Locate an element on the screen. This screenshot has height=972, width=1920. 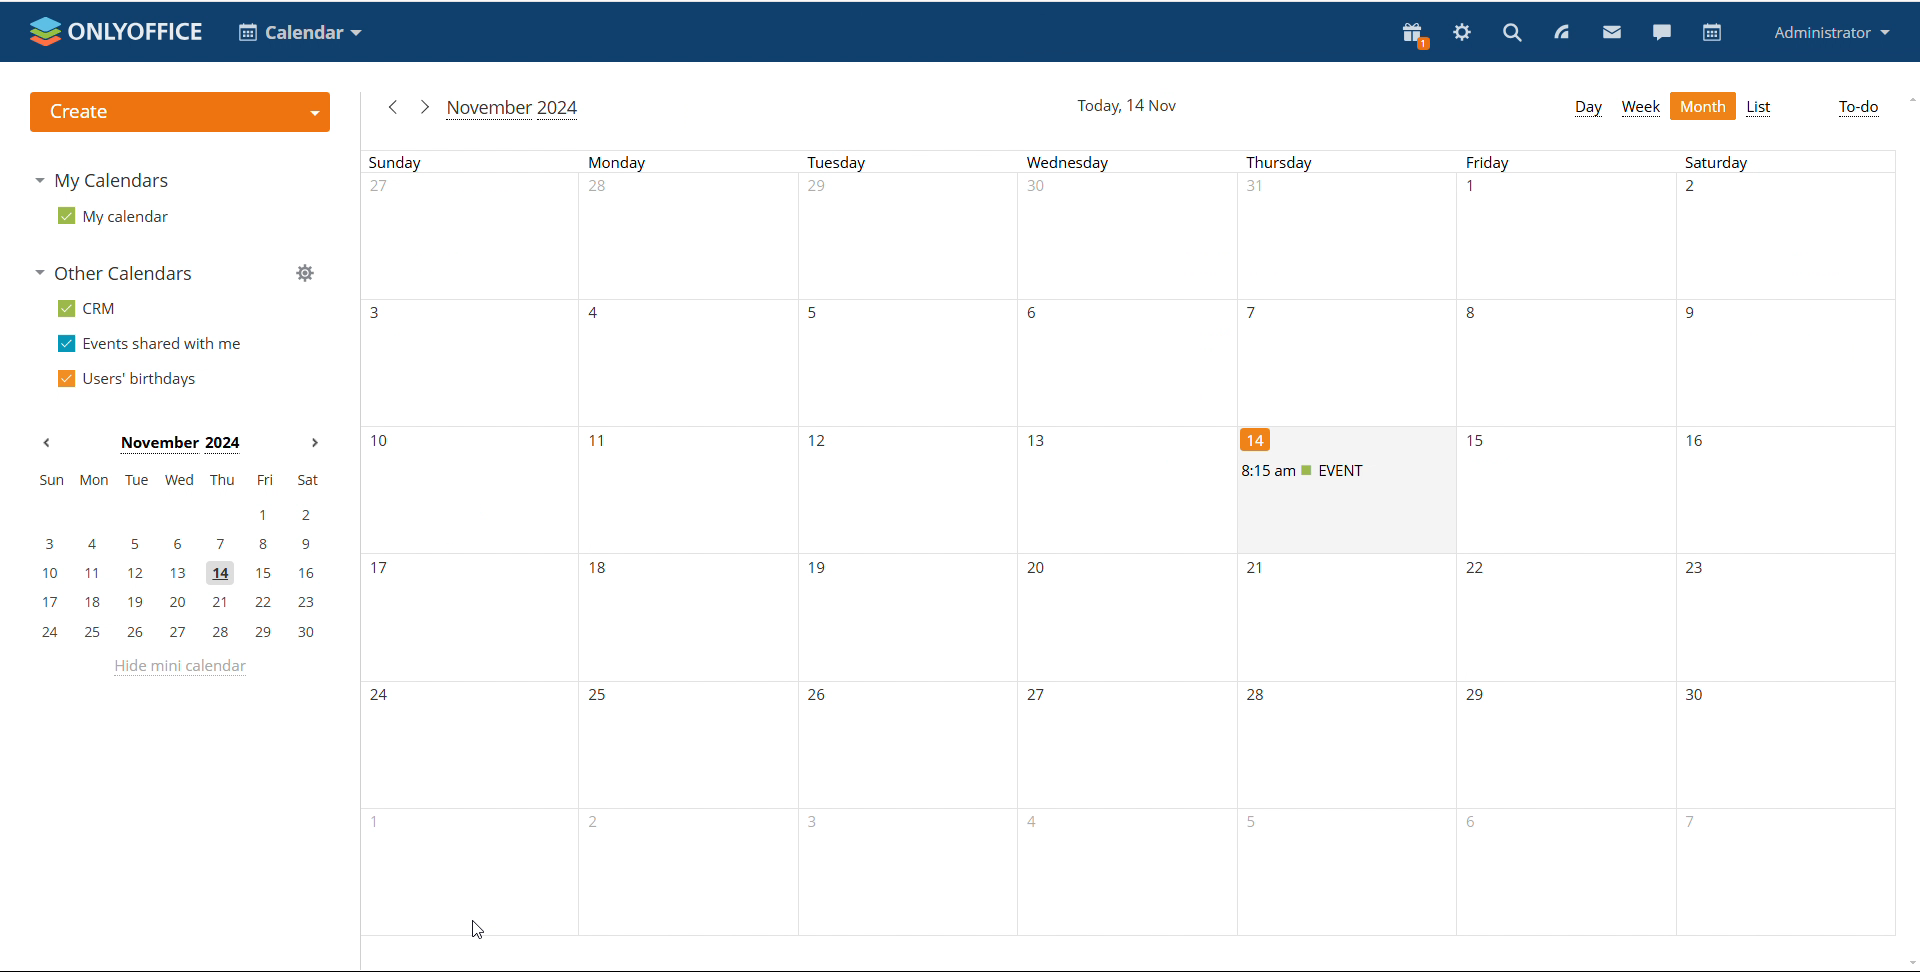
current month is located at coordinates (178, 445).